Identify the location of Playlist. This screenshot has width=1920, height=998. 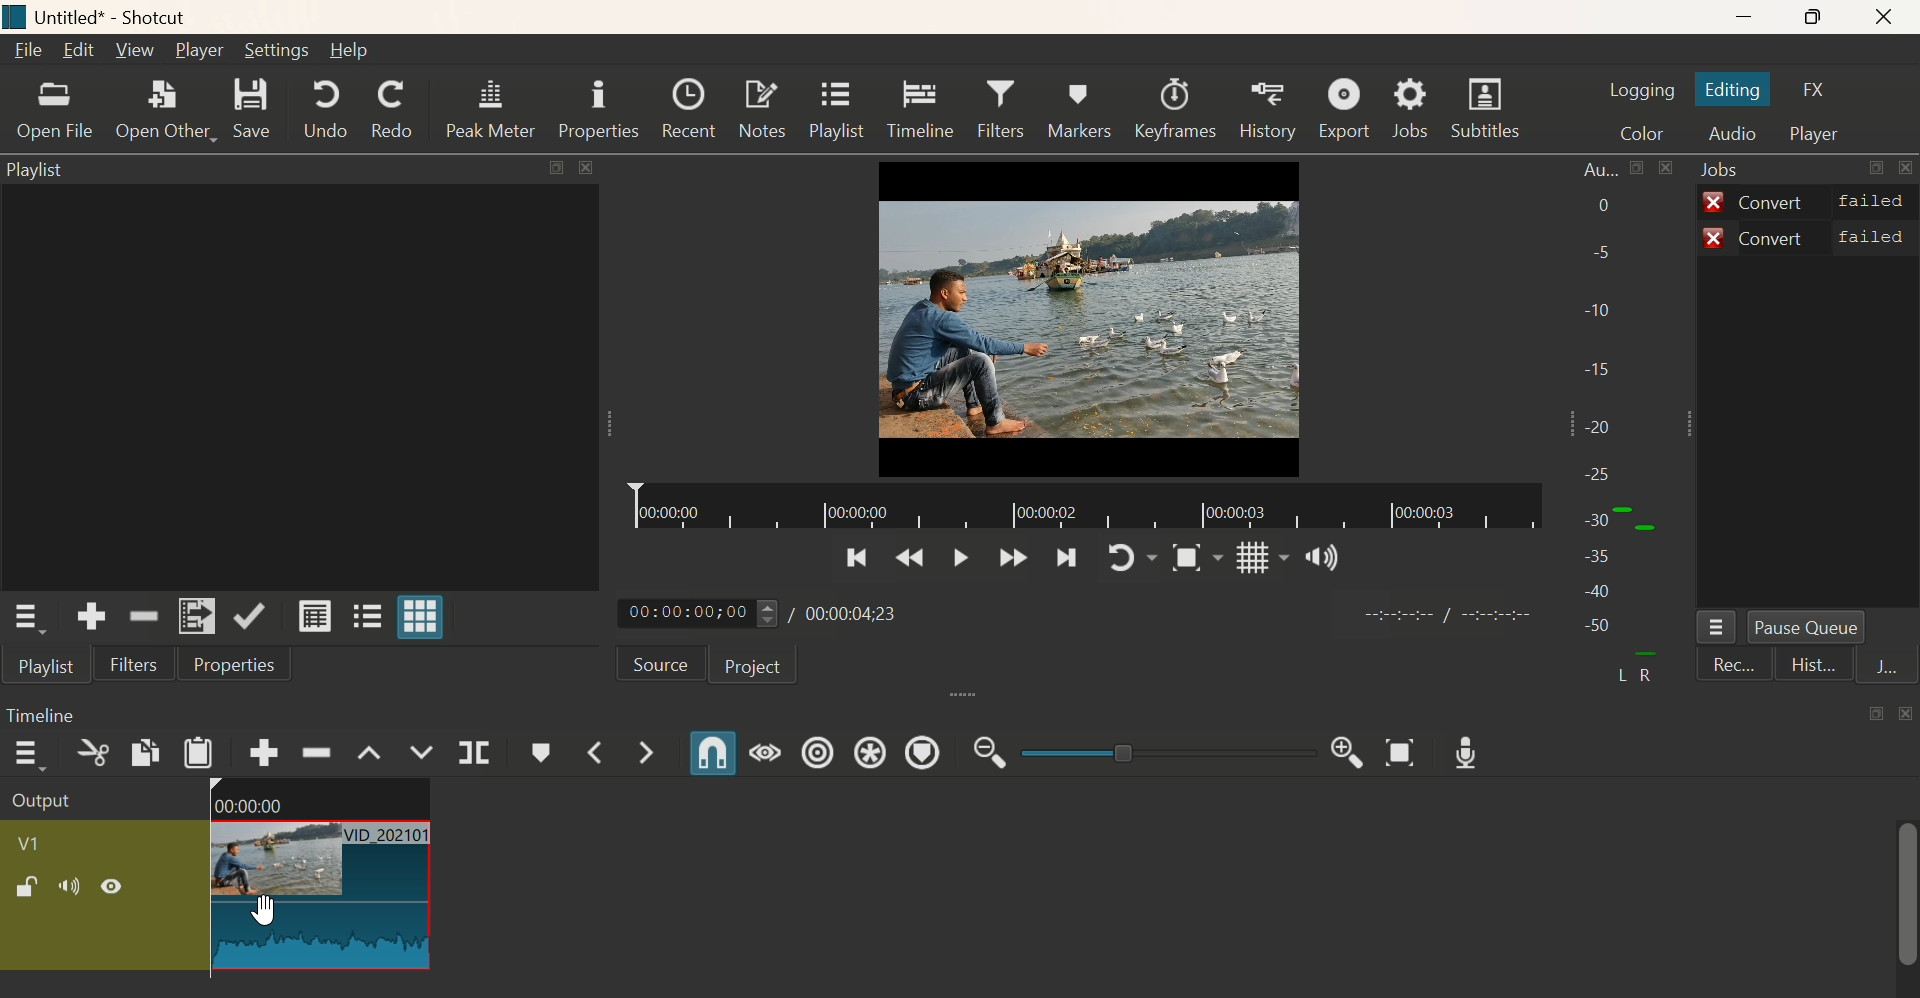
(44, 670).